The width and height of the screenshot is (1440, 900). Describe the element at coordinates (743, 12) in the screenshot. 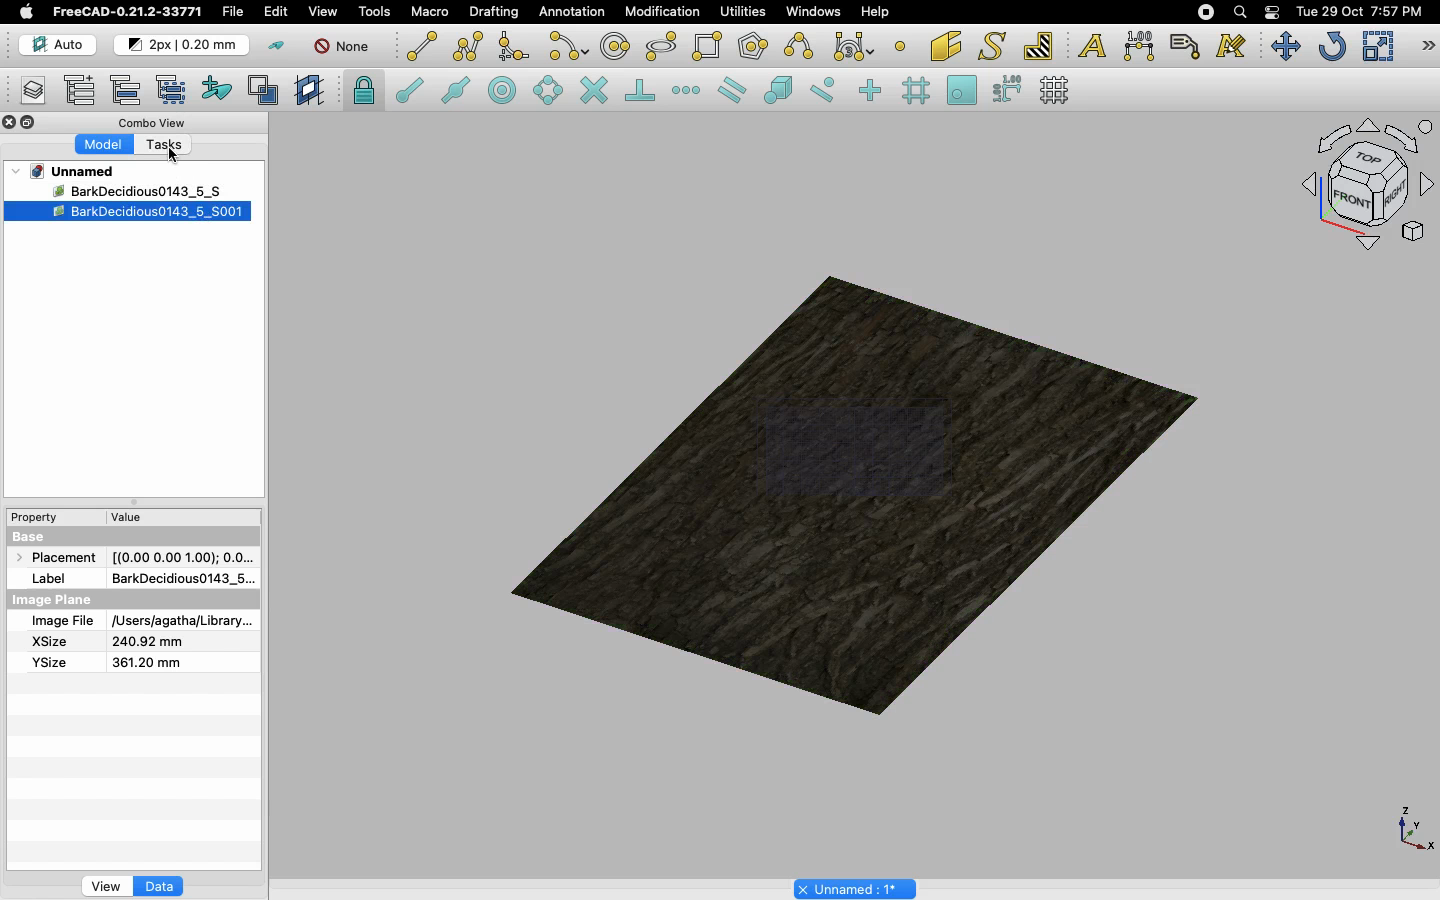

I see `Utilities` at that location.